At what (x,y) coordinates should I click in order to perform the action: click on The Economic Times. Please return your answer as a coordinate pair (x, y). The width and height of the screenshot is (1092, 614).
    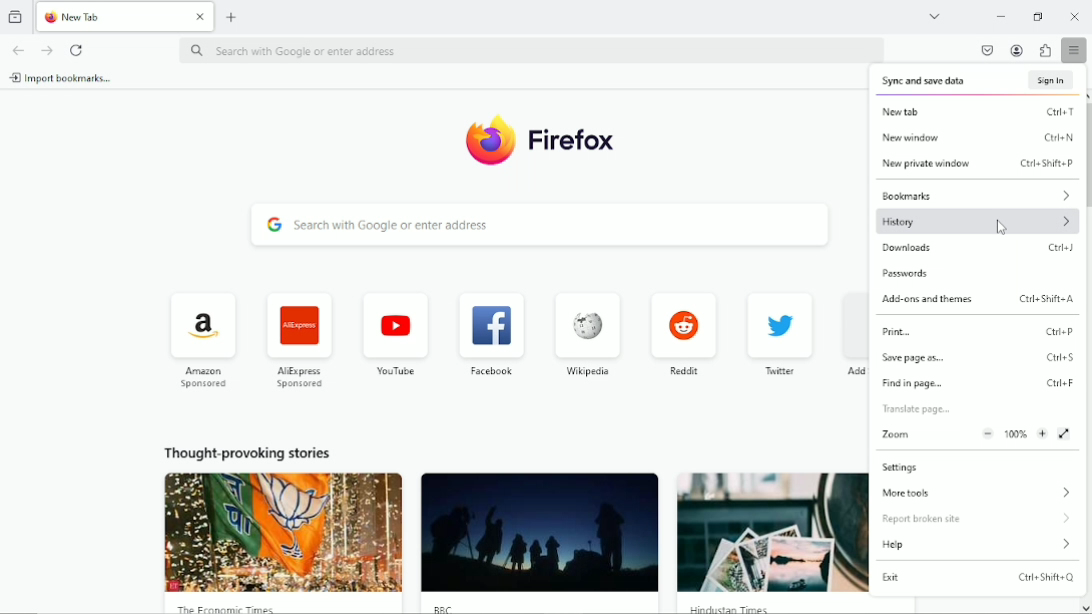
    Looking at the image, I should click on (228, 607).